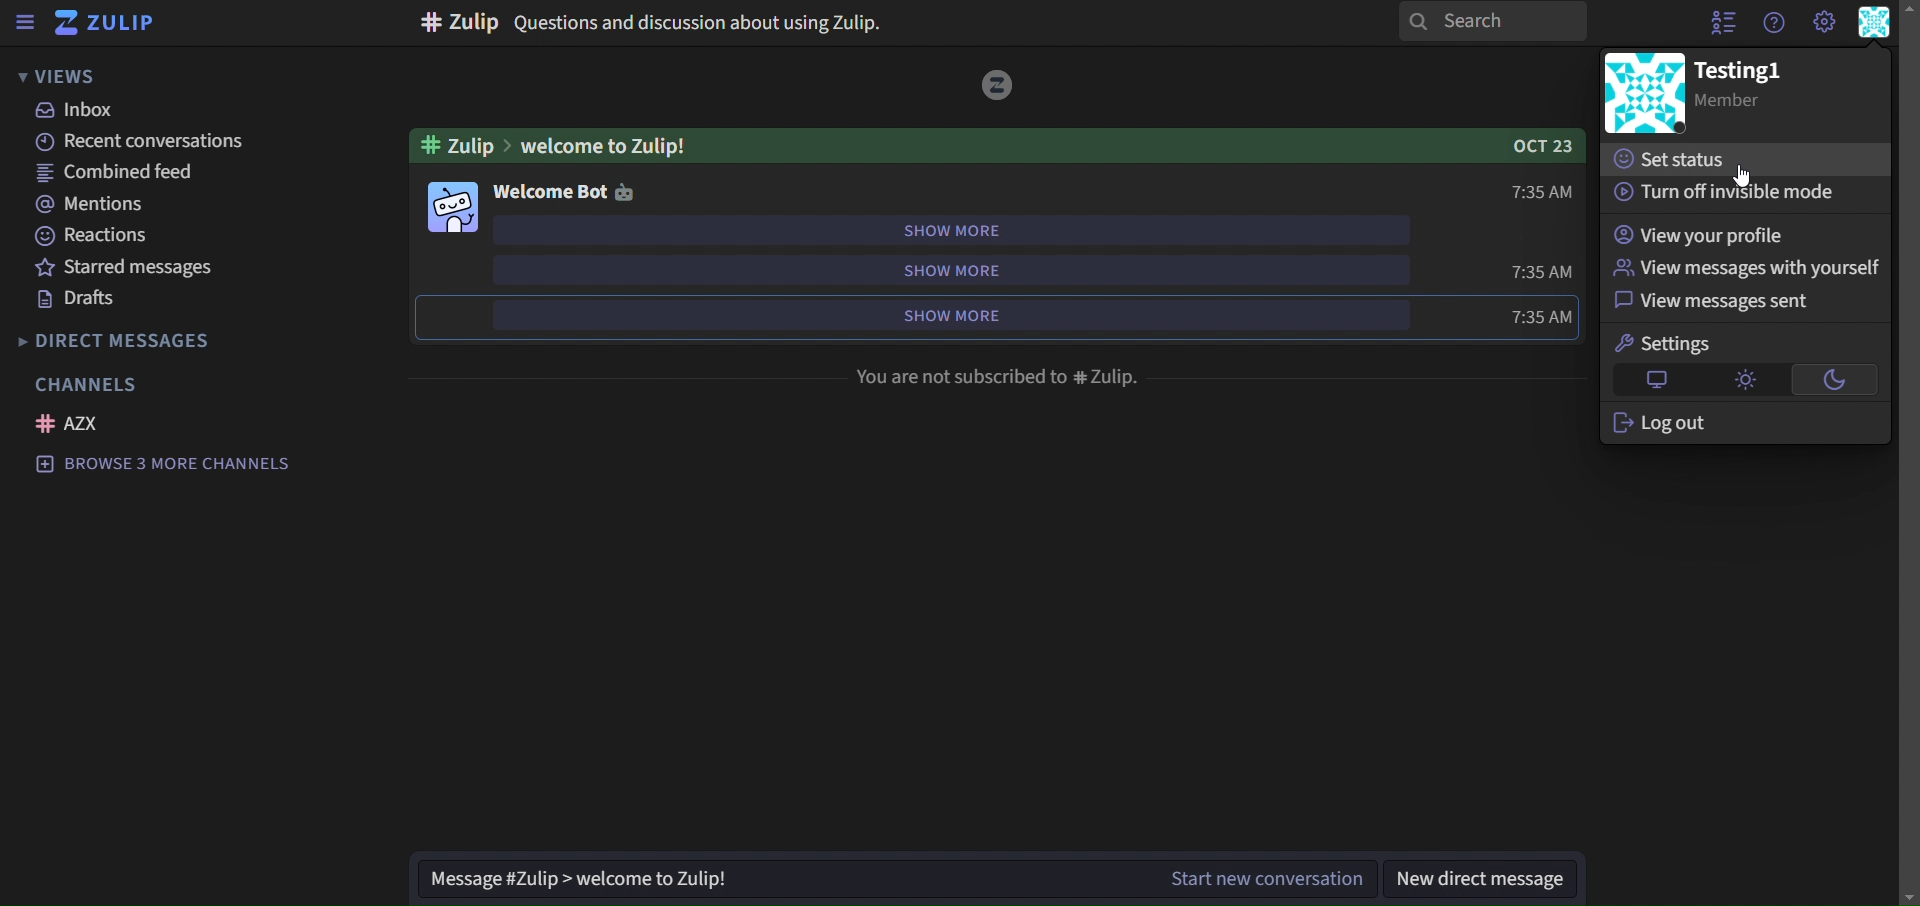  What do you see at coordinates (562, 192) in the screenshot?
I see `welcome bot` at bounding box center [562, 192].